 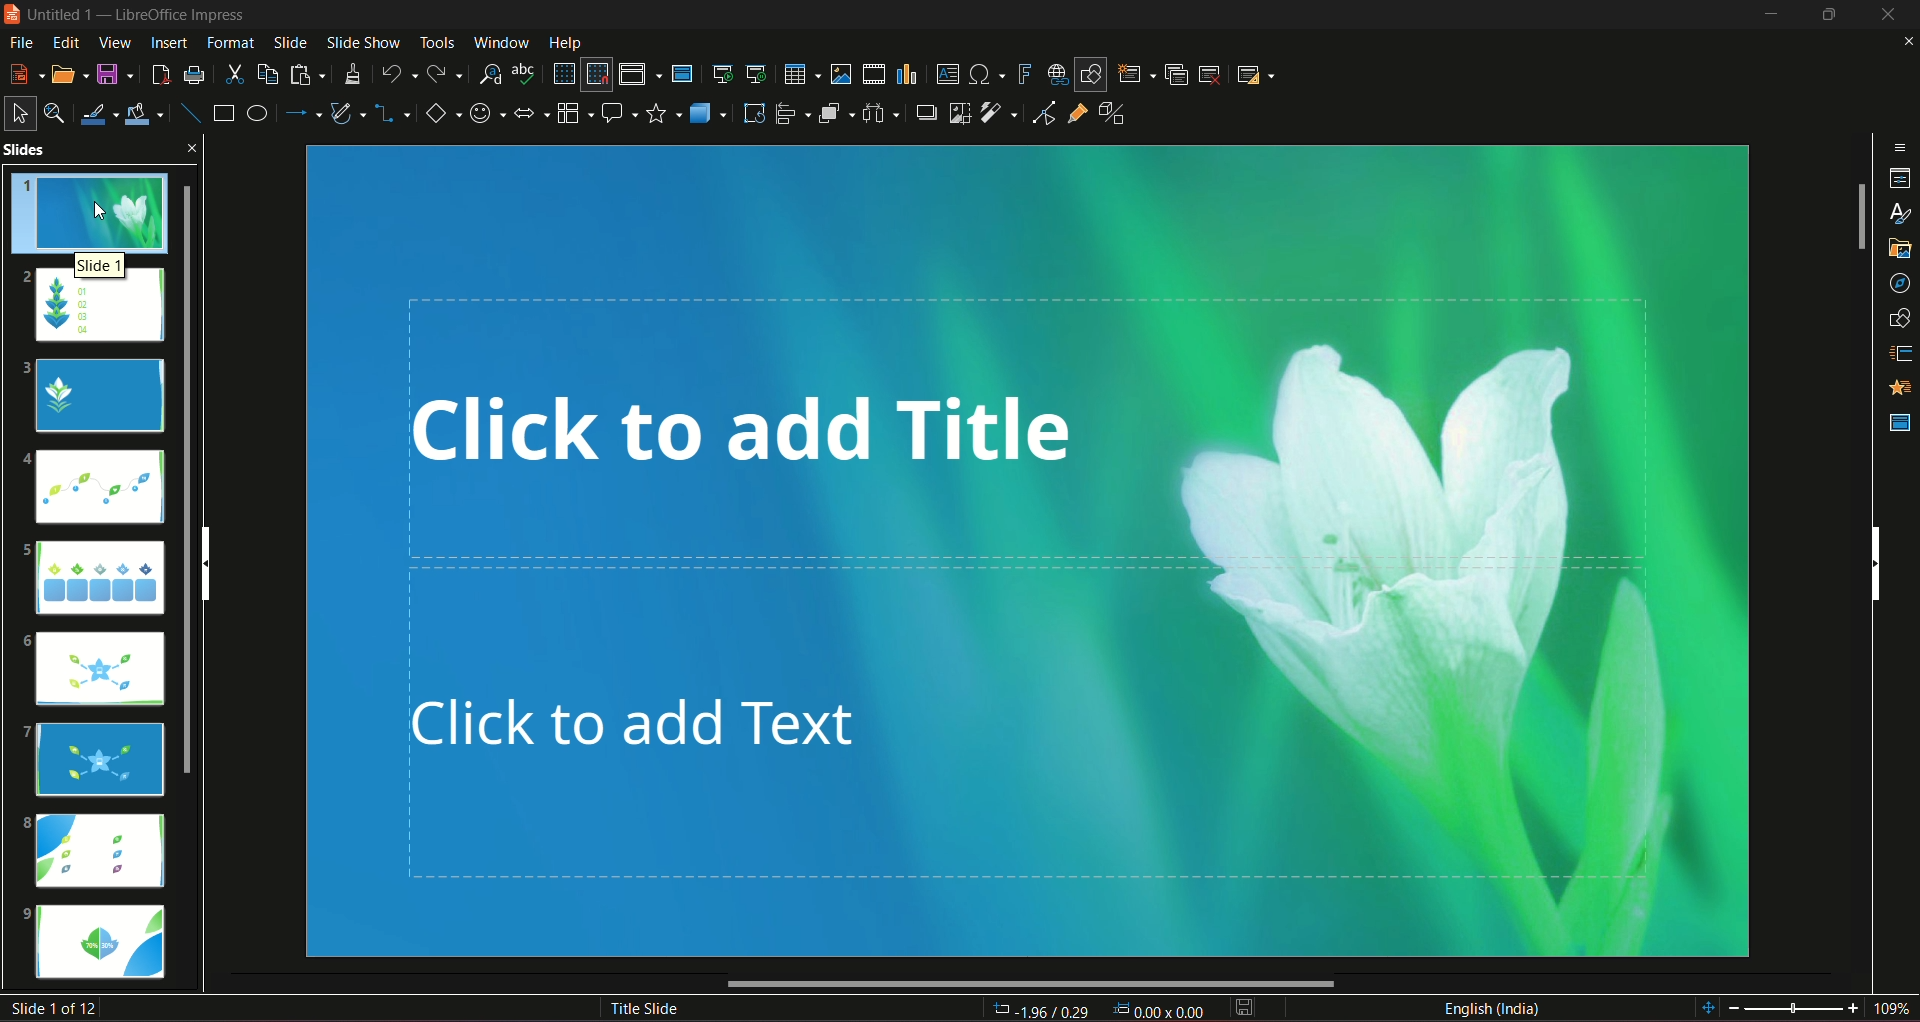 I want to click on vertical slide bar, so click(x=1859, y=218).